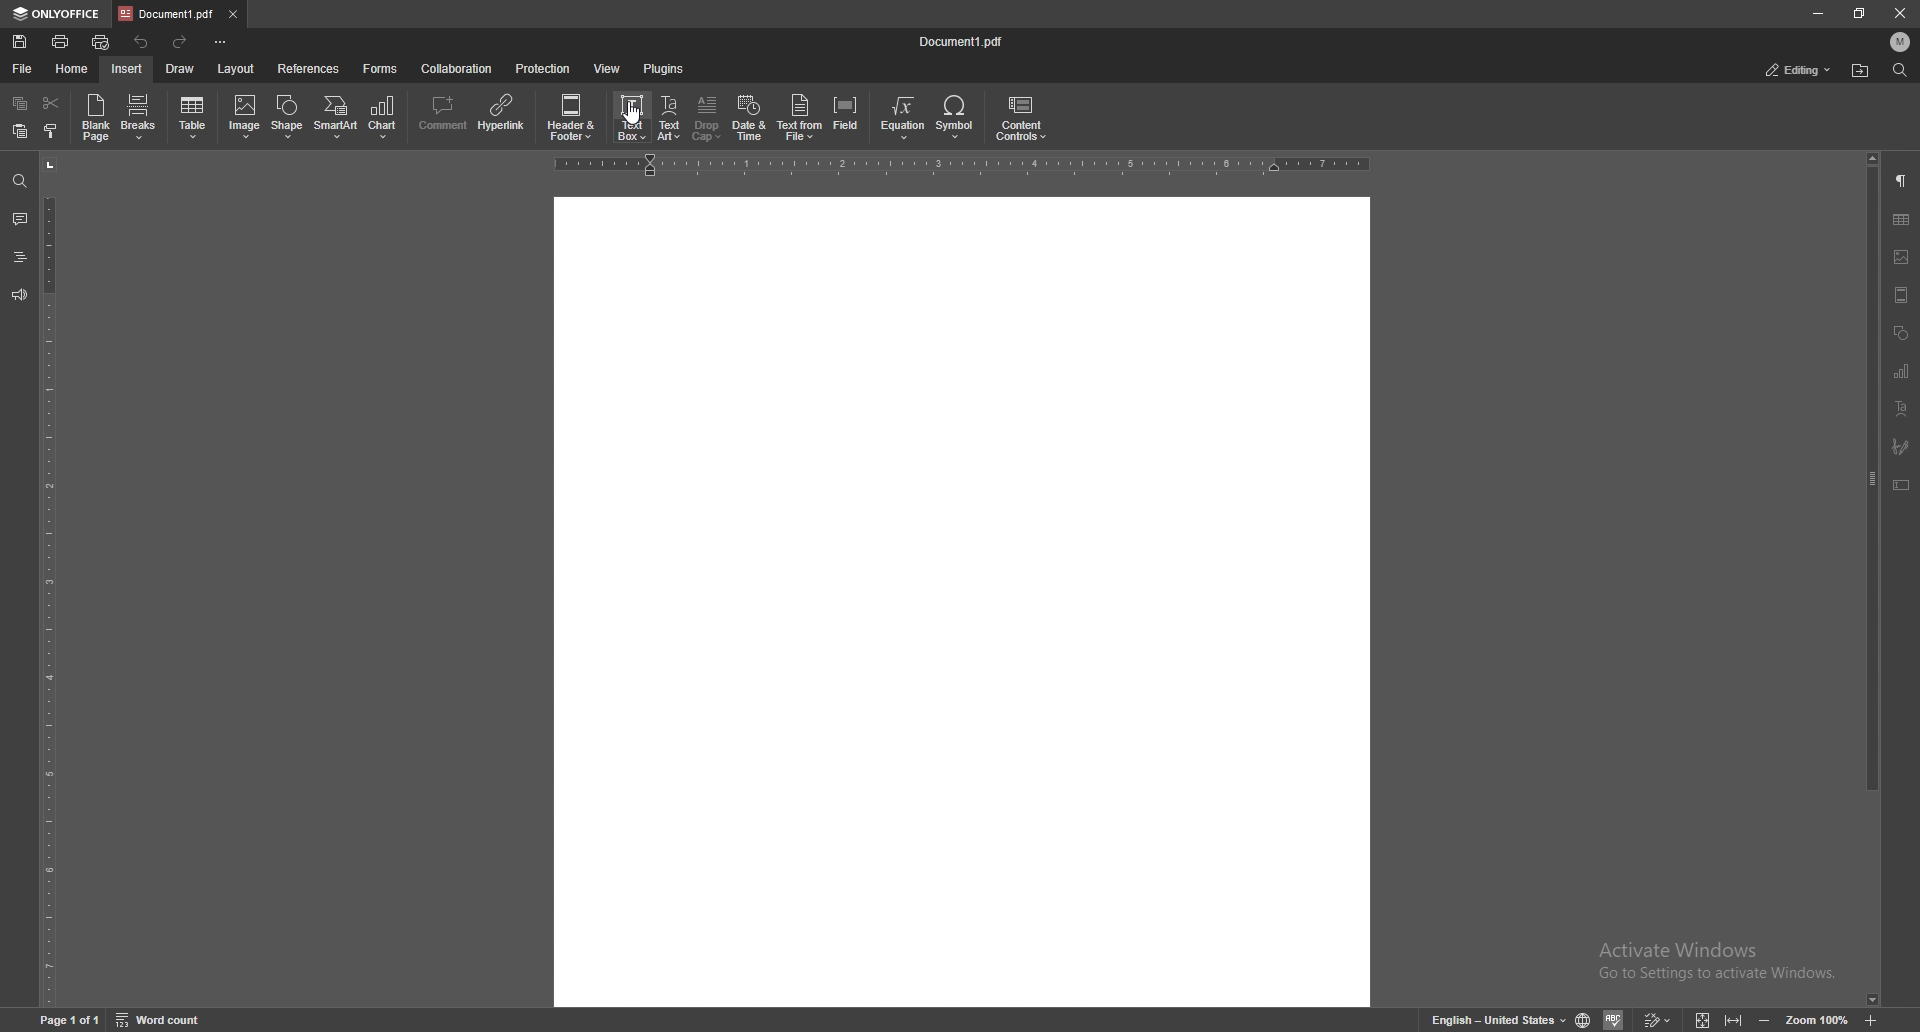 This screenshot has height=1032, width=1920. What do you see at coordinates (1656, 1020) in the screenshot?
I see `track changes` at bounding box center [1656, 1020].